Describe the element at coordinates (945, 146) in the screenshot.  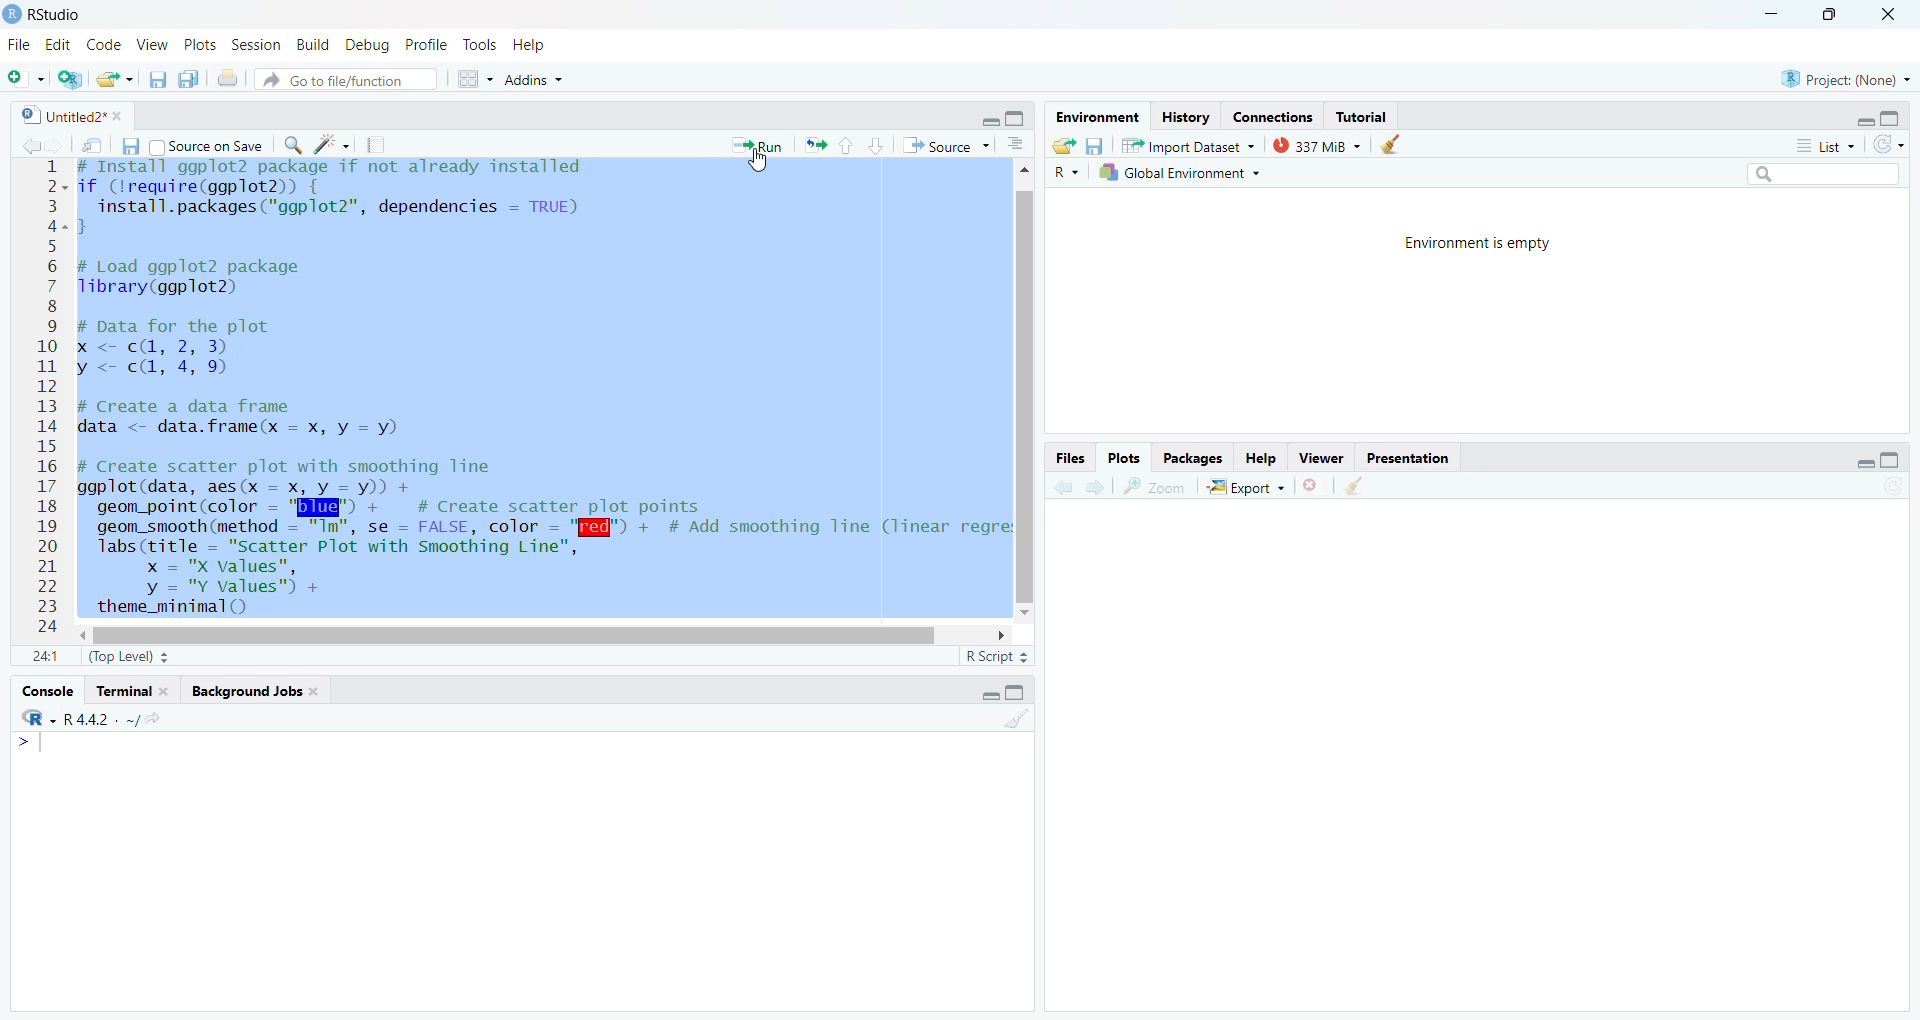
I see `Source ` at that location.